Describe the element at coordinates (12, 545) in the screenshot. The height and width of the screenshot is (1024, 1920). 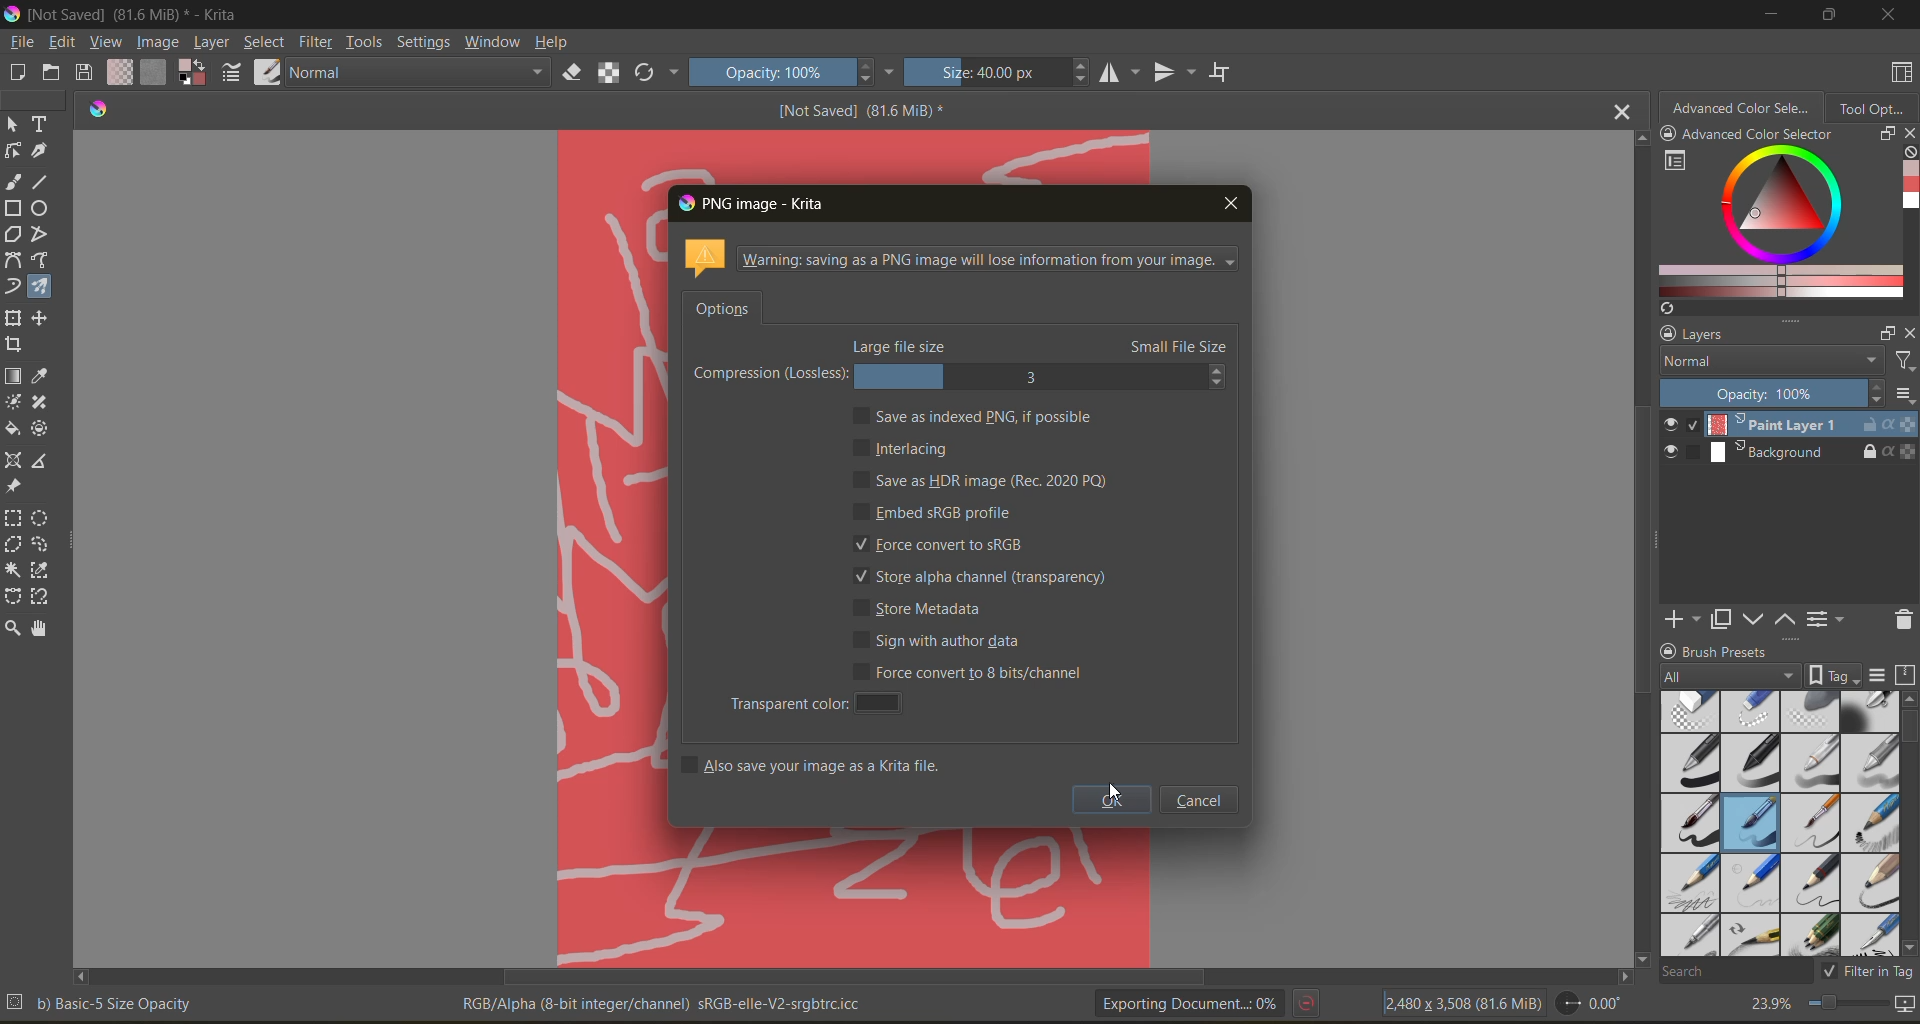
I see `tool` at that location.